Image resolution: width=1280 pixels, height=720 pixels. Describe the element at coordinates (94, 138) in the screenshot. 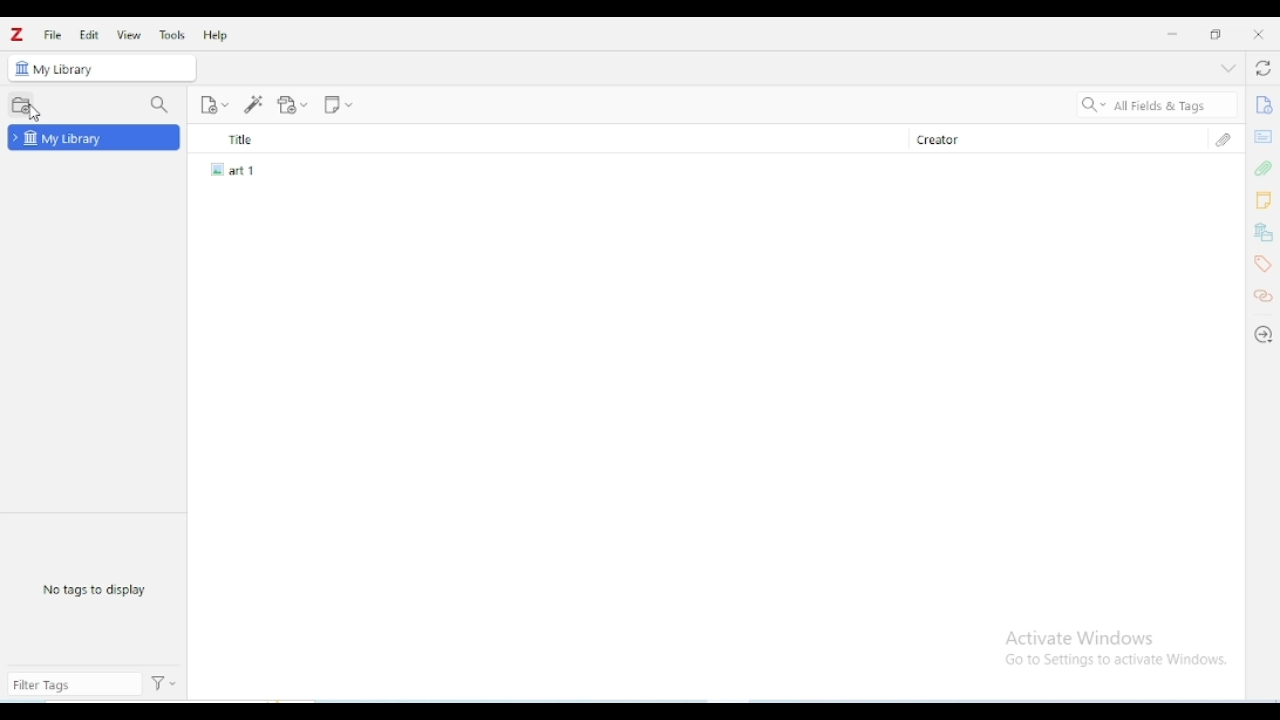

I see `my library` at that location.